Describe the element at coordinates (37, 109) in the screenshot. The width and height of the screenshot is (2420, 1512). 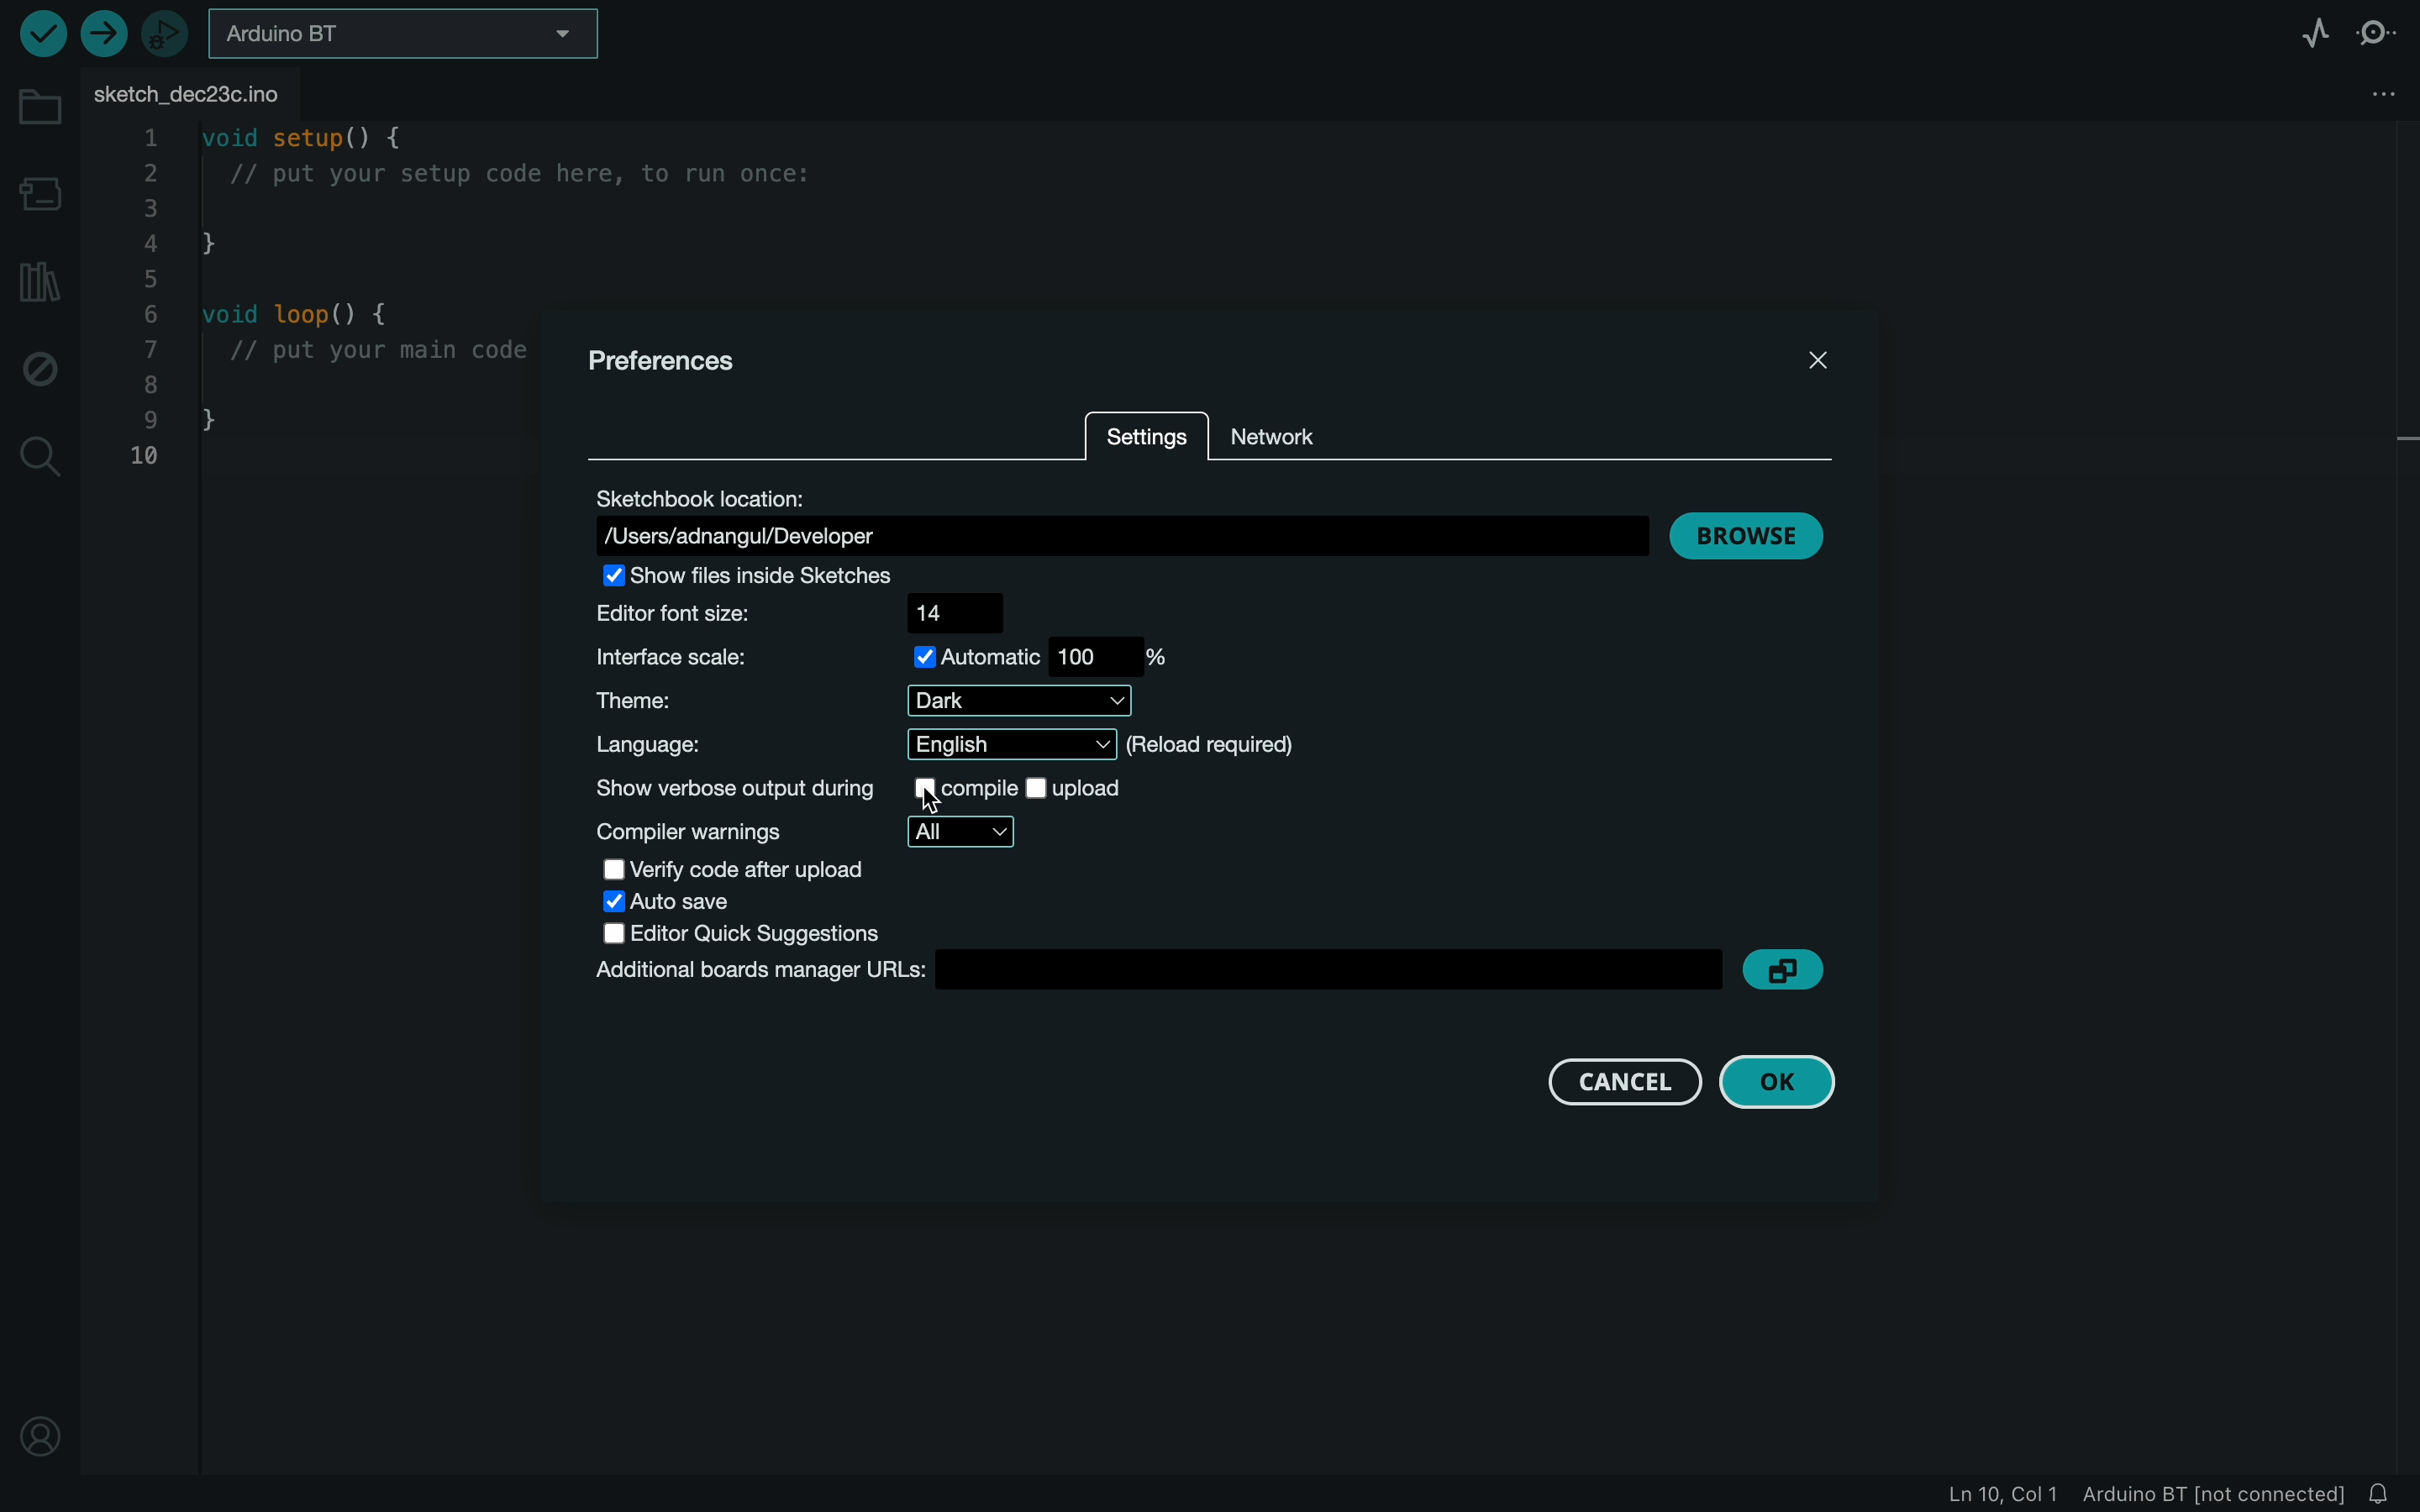
I see `folder` at that location.